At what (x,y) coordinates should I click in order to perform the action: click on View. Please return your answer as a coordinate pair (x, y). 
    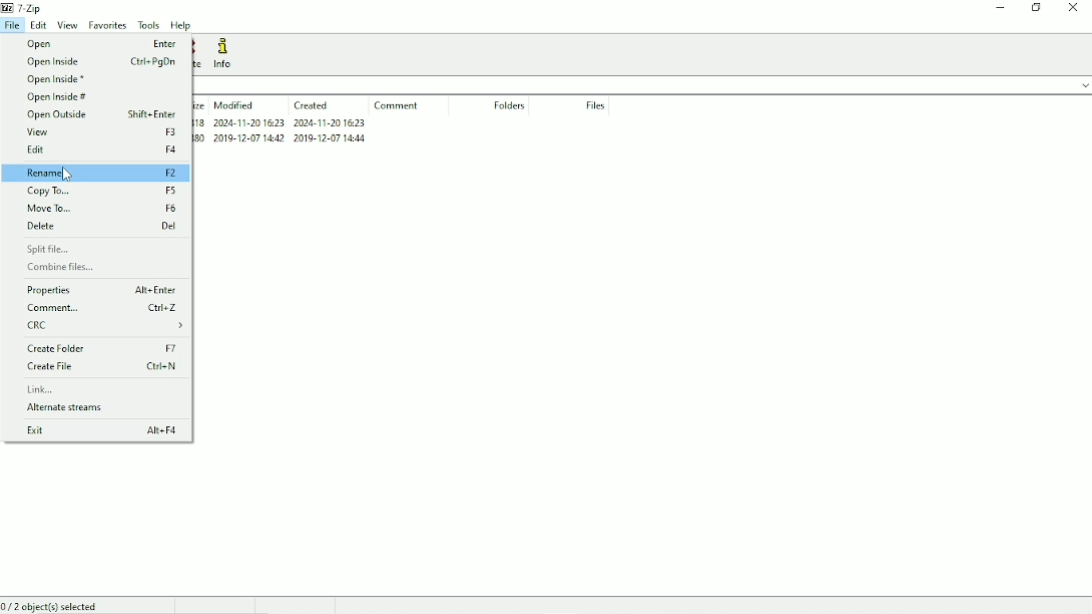
    Looking at the image, I should click on (101, 133).